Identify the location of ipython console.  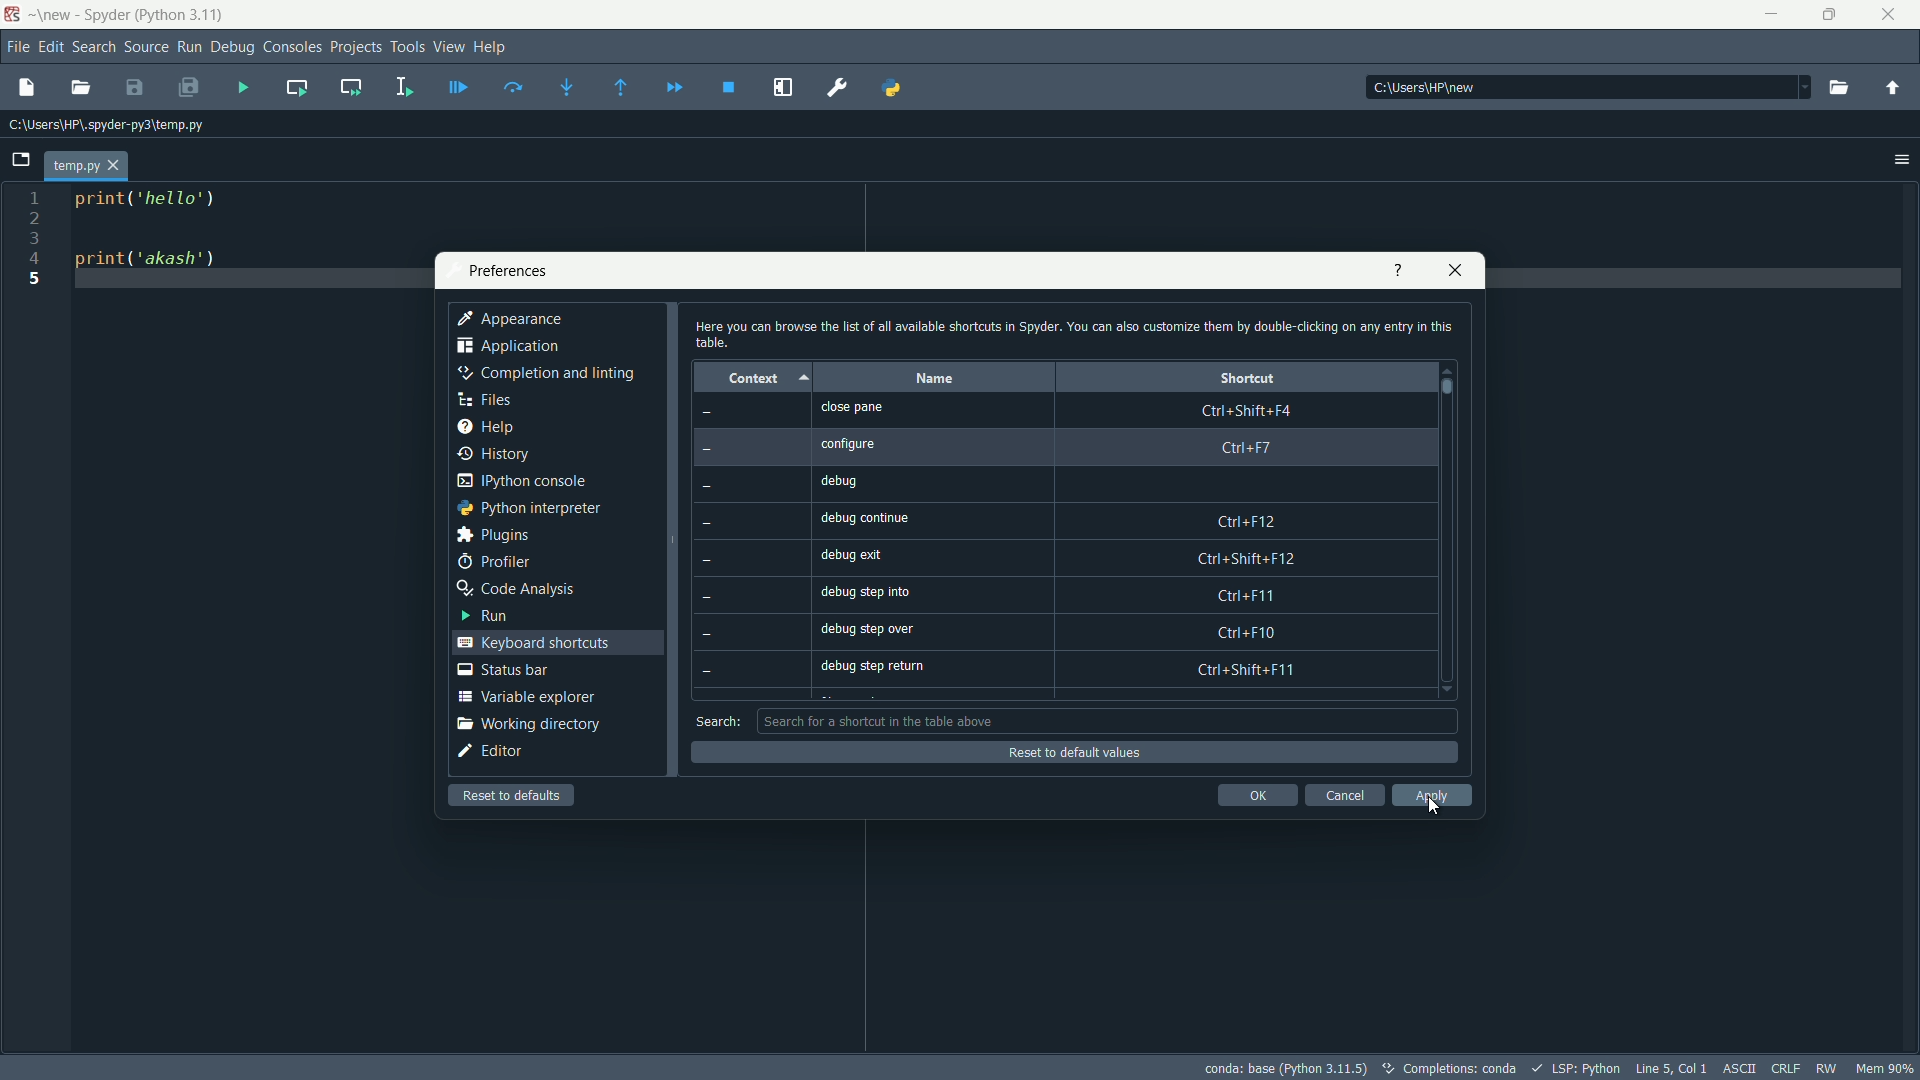
(521, 481).